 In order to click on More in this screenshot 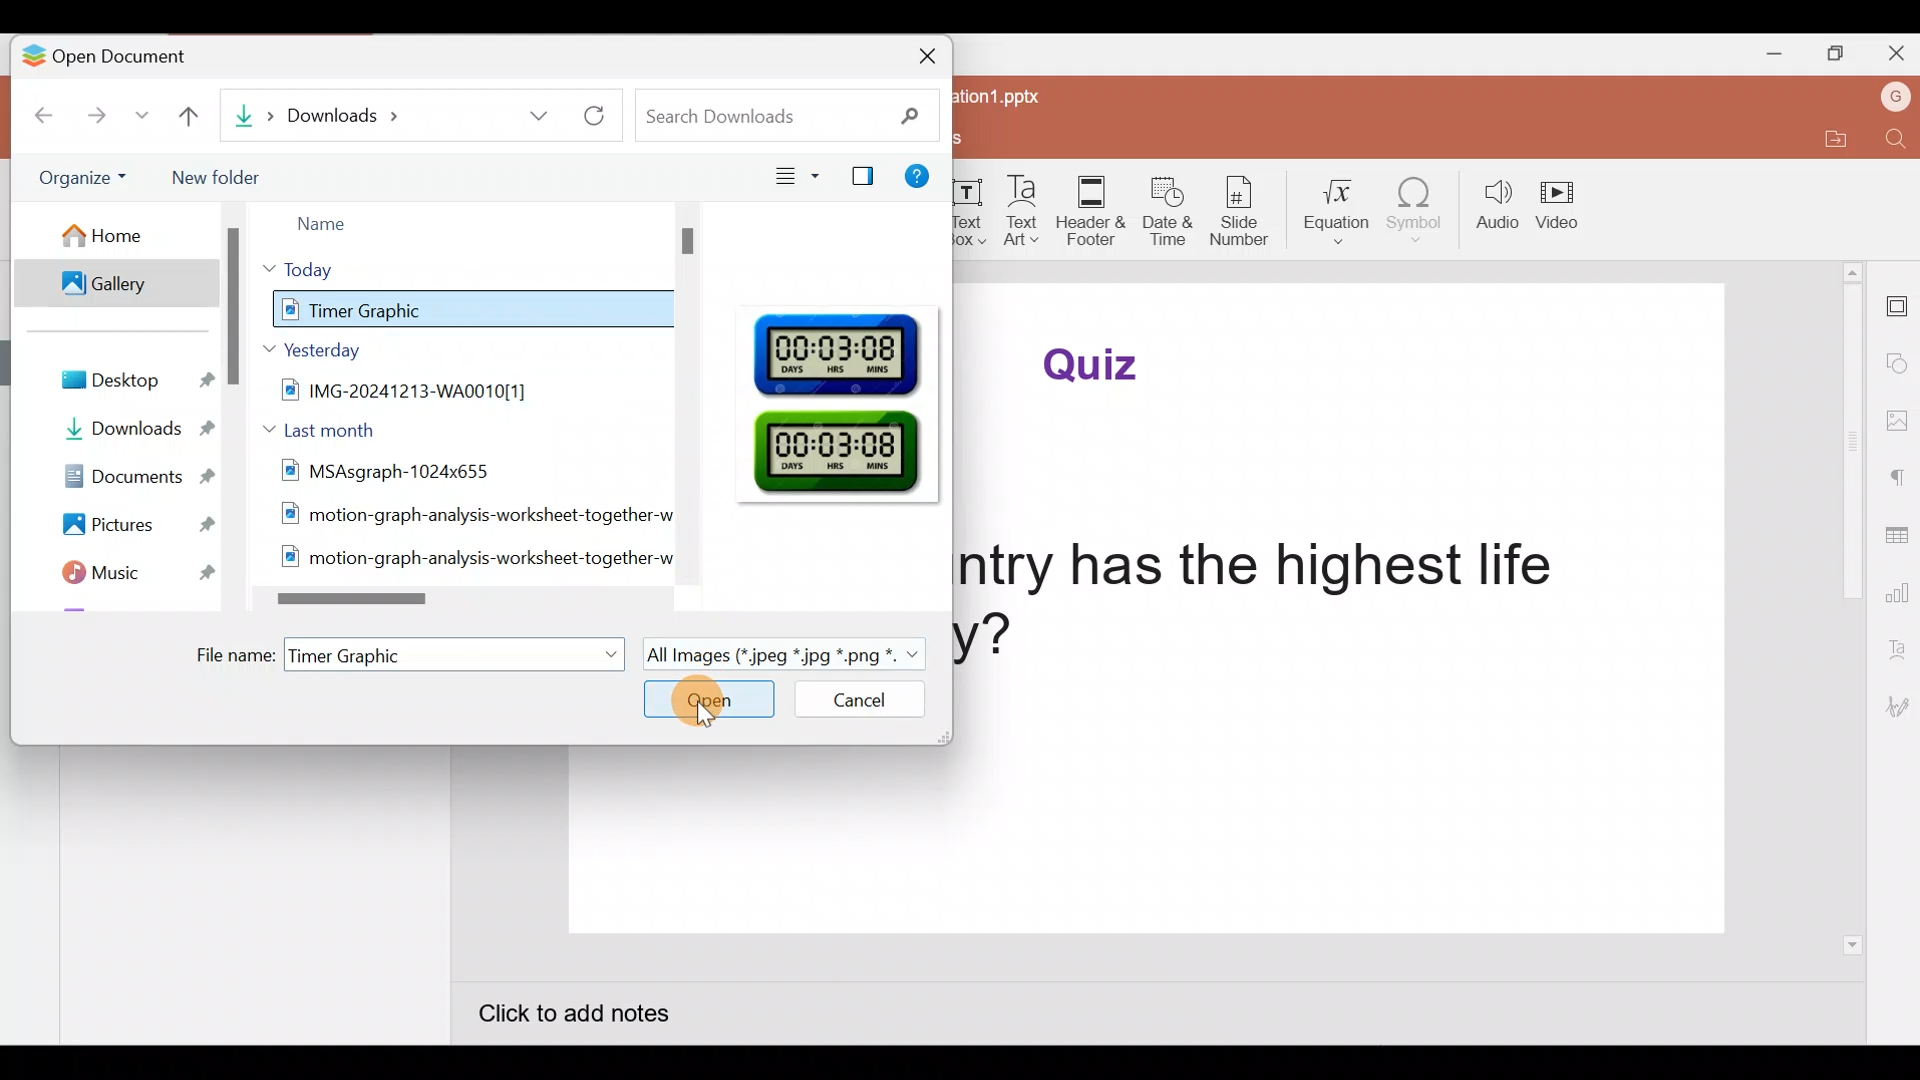, I will do `click(145, 121)`.